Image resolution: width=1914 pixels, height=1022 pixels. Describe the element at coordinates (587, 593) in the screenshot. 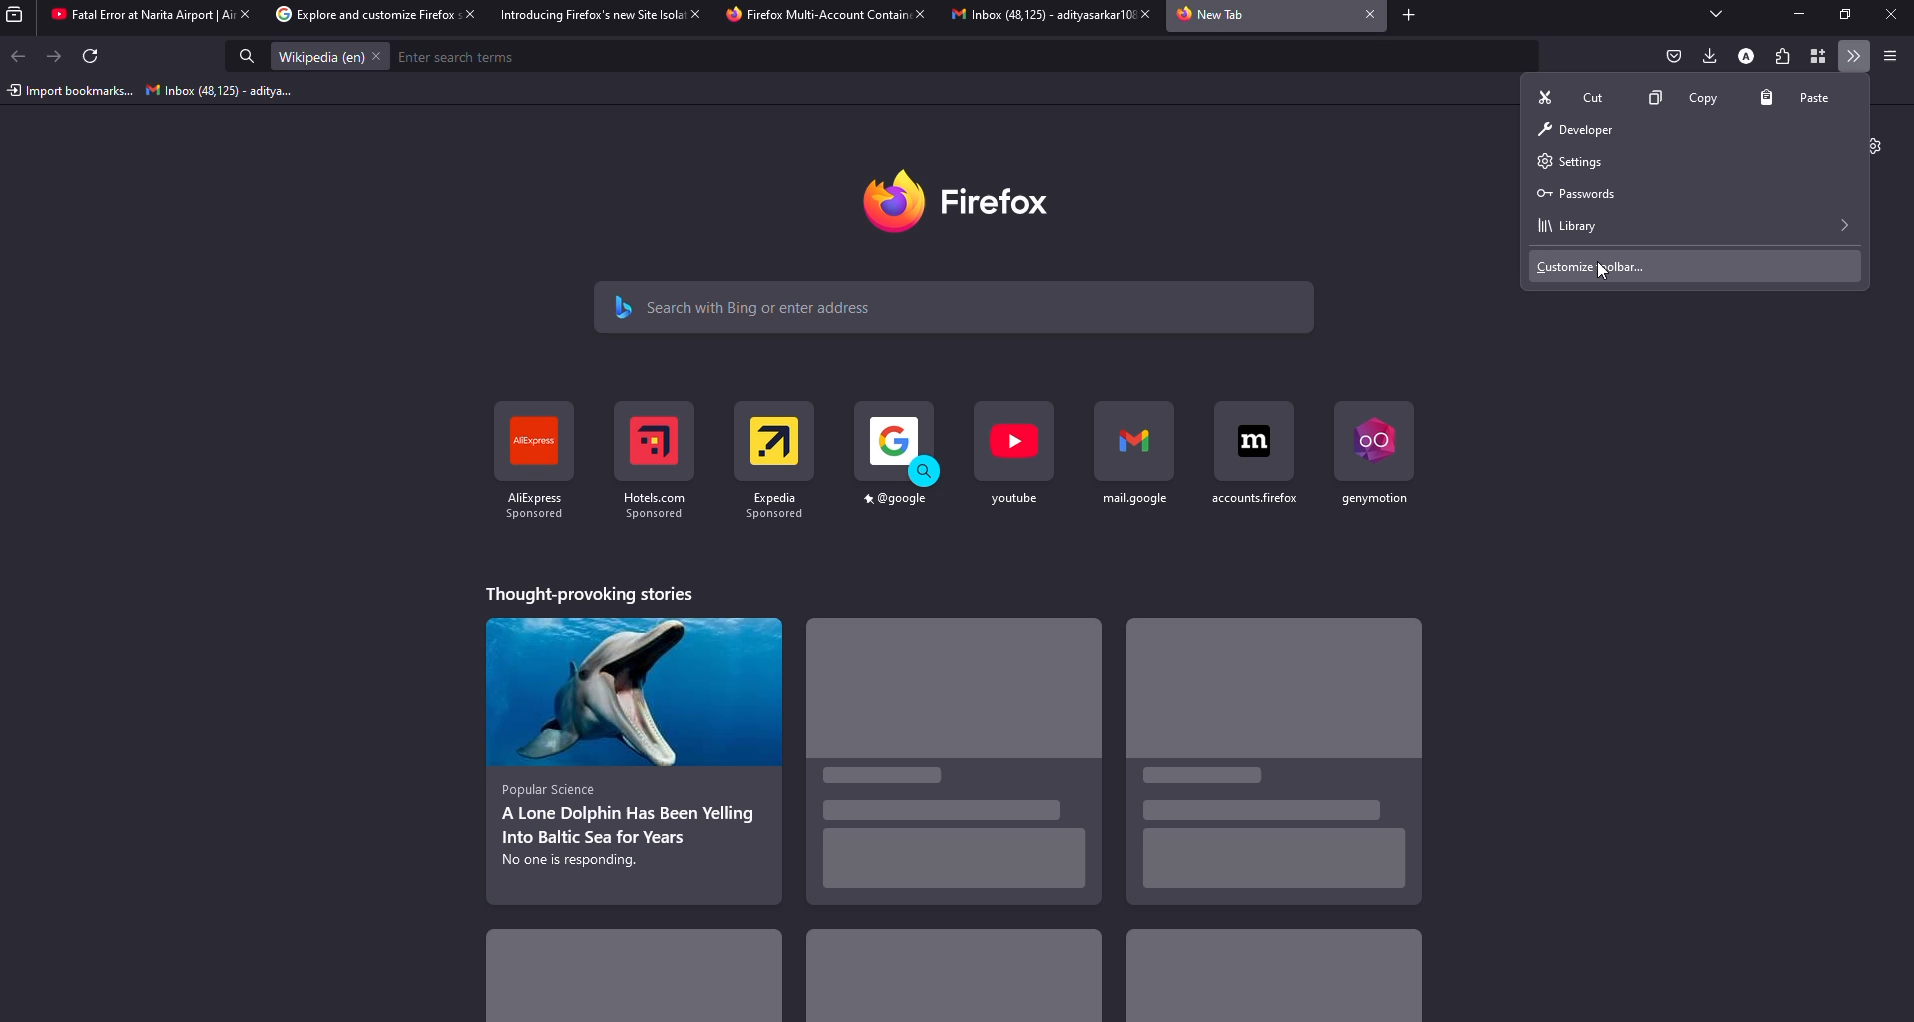

I see `stories` at that location.